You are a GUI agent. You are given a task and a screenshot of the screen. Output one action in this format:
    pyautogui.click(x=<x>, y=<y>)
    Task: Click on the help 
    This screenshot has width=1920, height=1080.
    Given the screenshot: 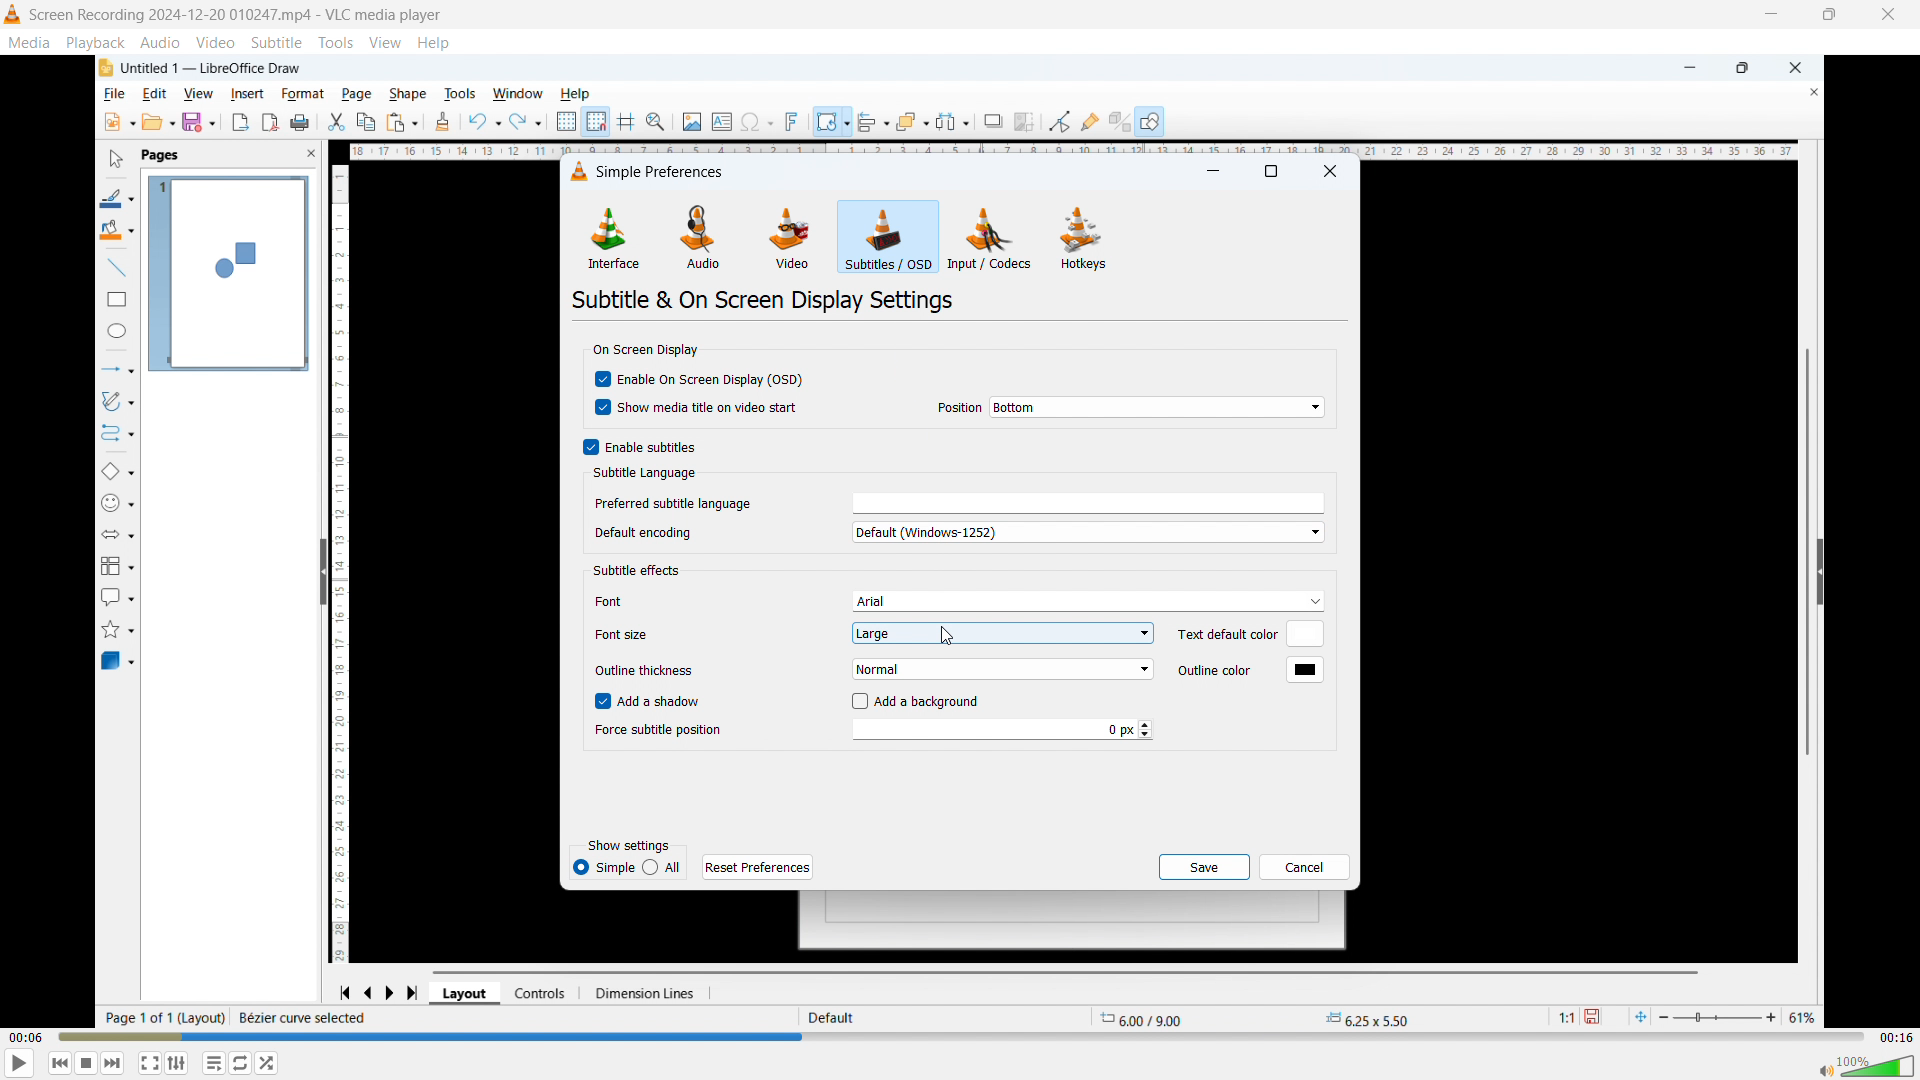 What is the action you would take?
    pyautogui.click(x=435, y=43)
    